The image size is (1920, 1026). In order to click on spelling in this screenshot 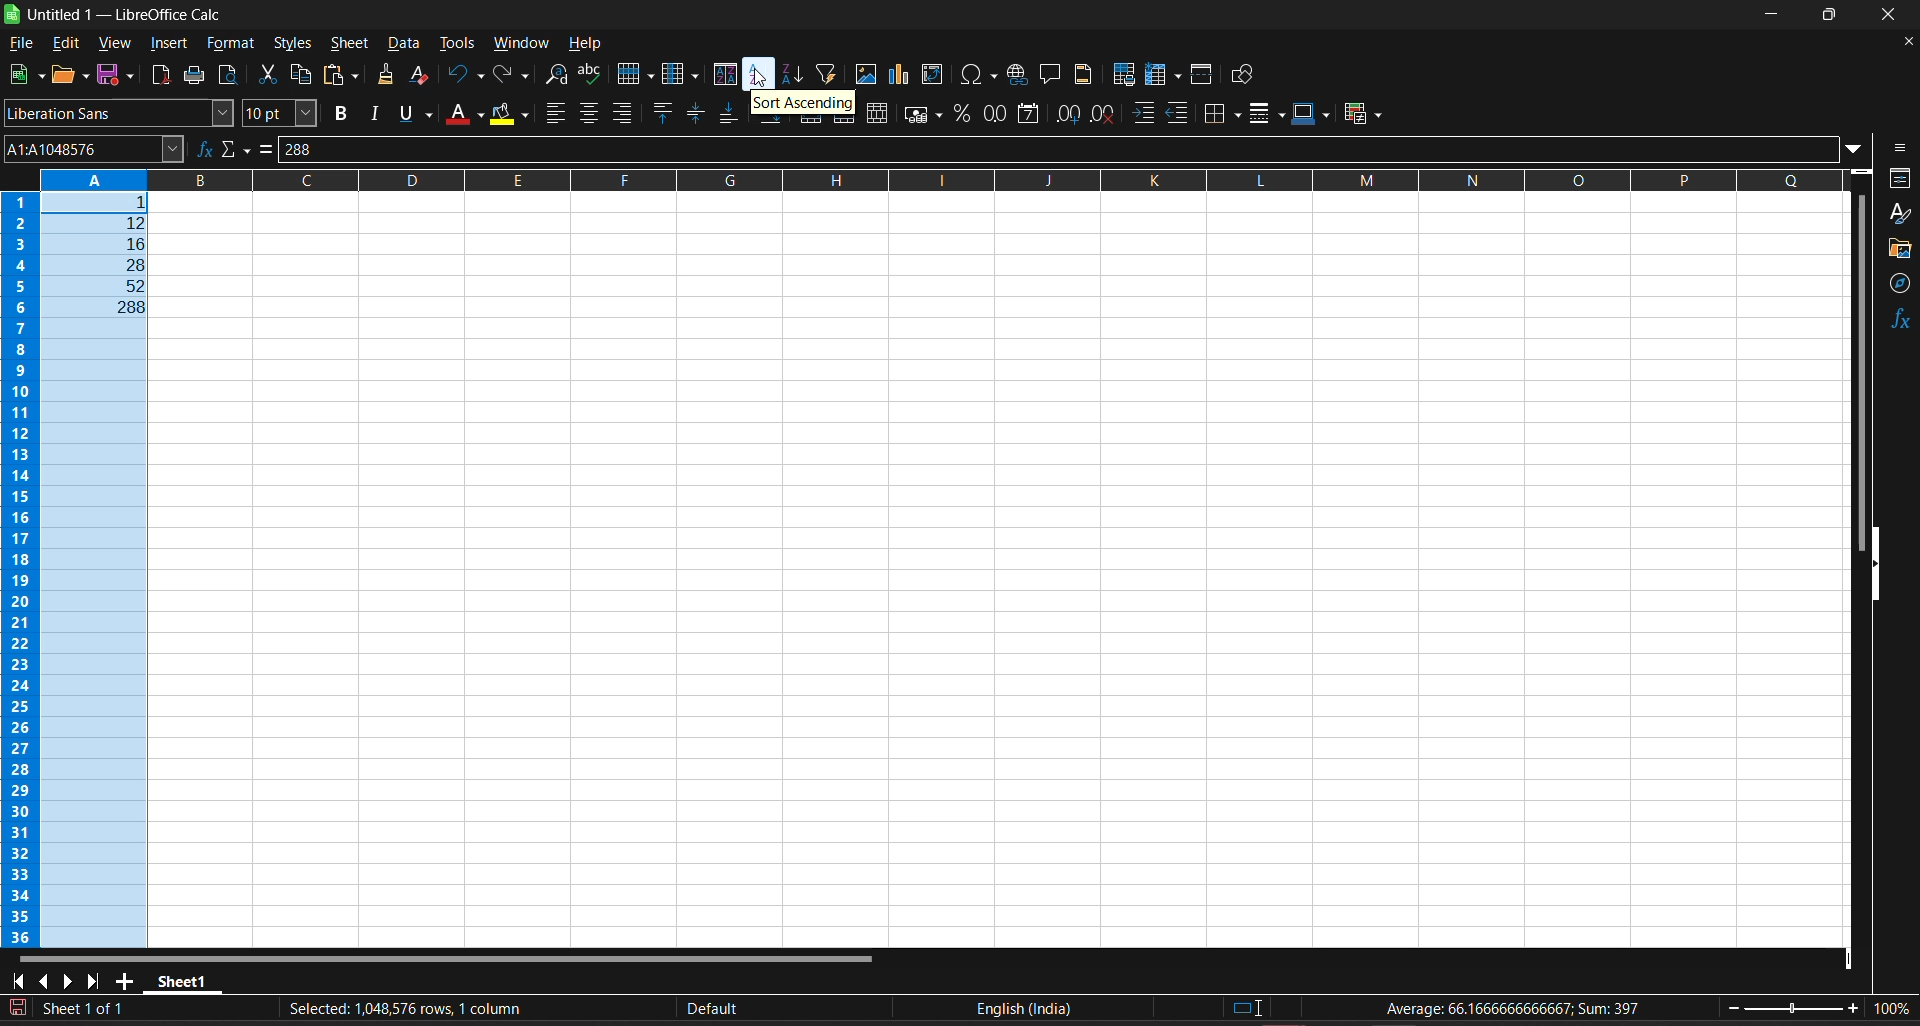, I will do `click(590, 74)`.